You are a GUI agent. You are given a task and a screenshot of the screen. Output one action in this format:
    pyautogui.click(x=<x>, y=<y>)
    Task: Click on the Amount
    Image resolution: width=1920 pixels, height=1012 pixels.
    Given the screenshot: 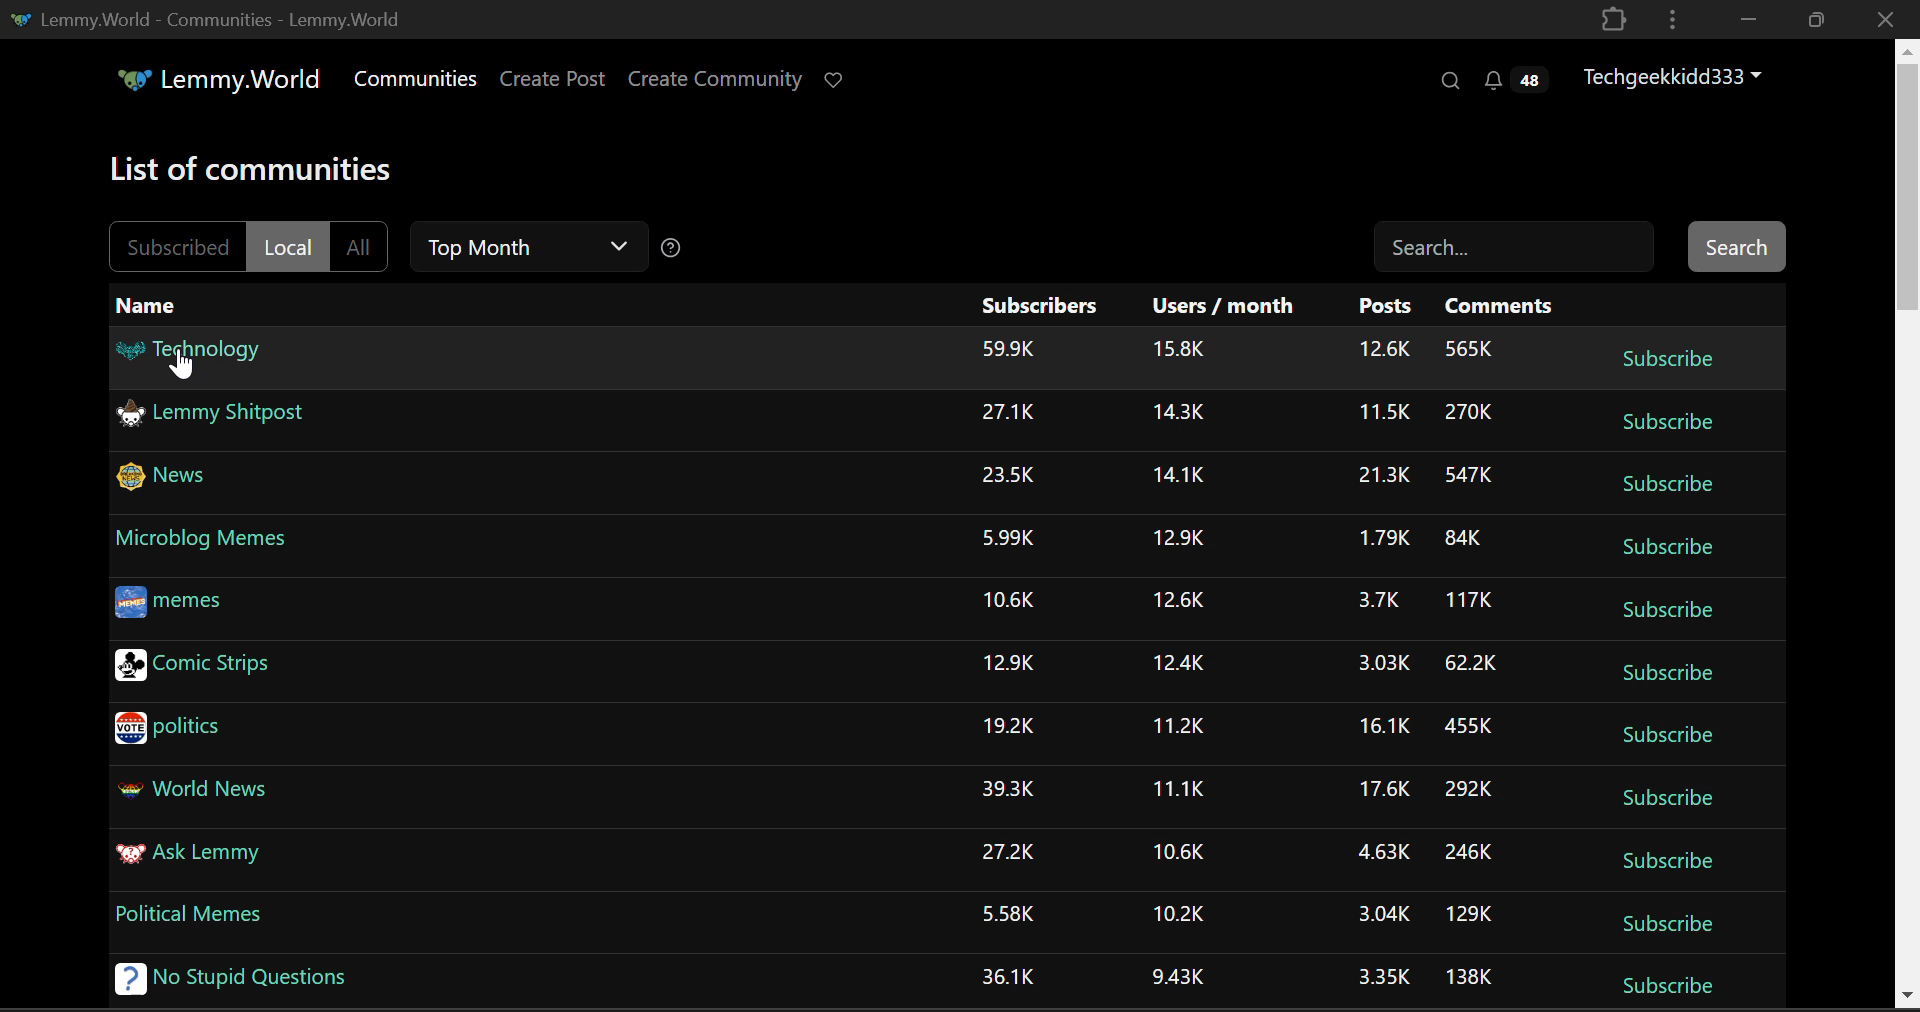 What is the action you would take?
    pyautogui.click(x=1180, y=976)
    